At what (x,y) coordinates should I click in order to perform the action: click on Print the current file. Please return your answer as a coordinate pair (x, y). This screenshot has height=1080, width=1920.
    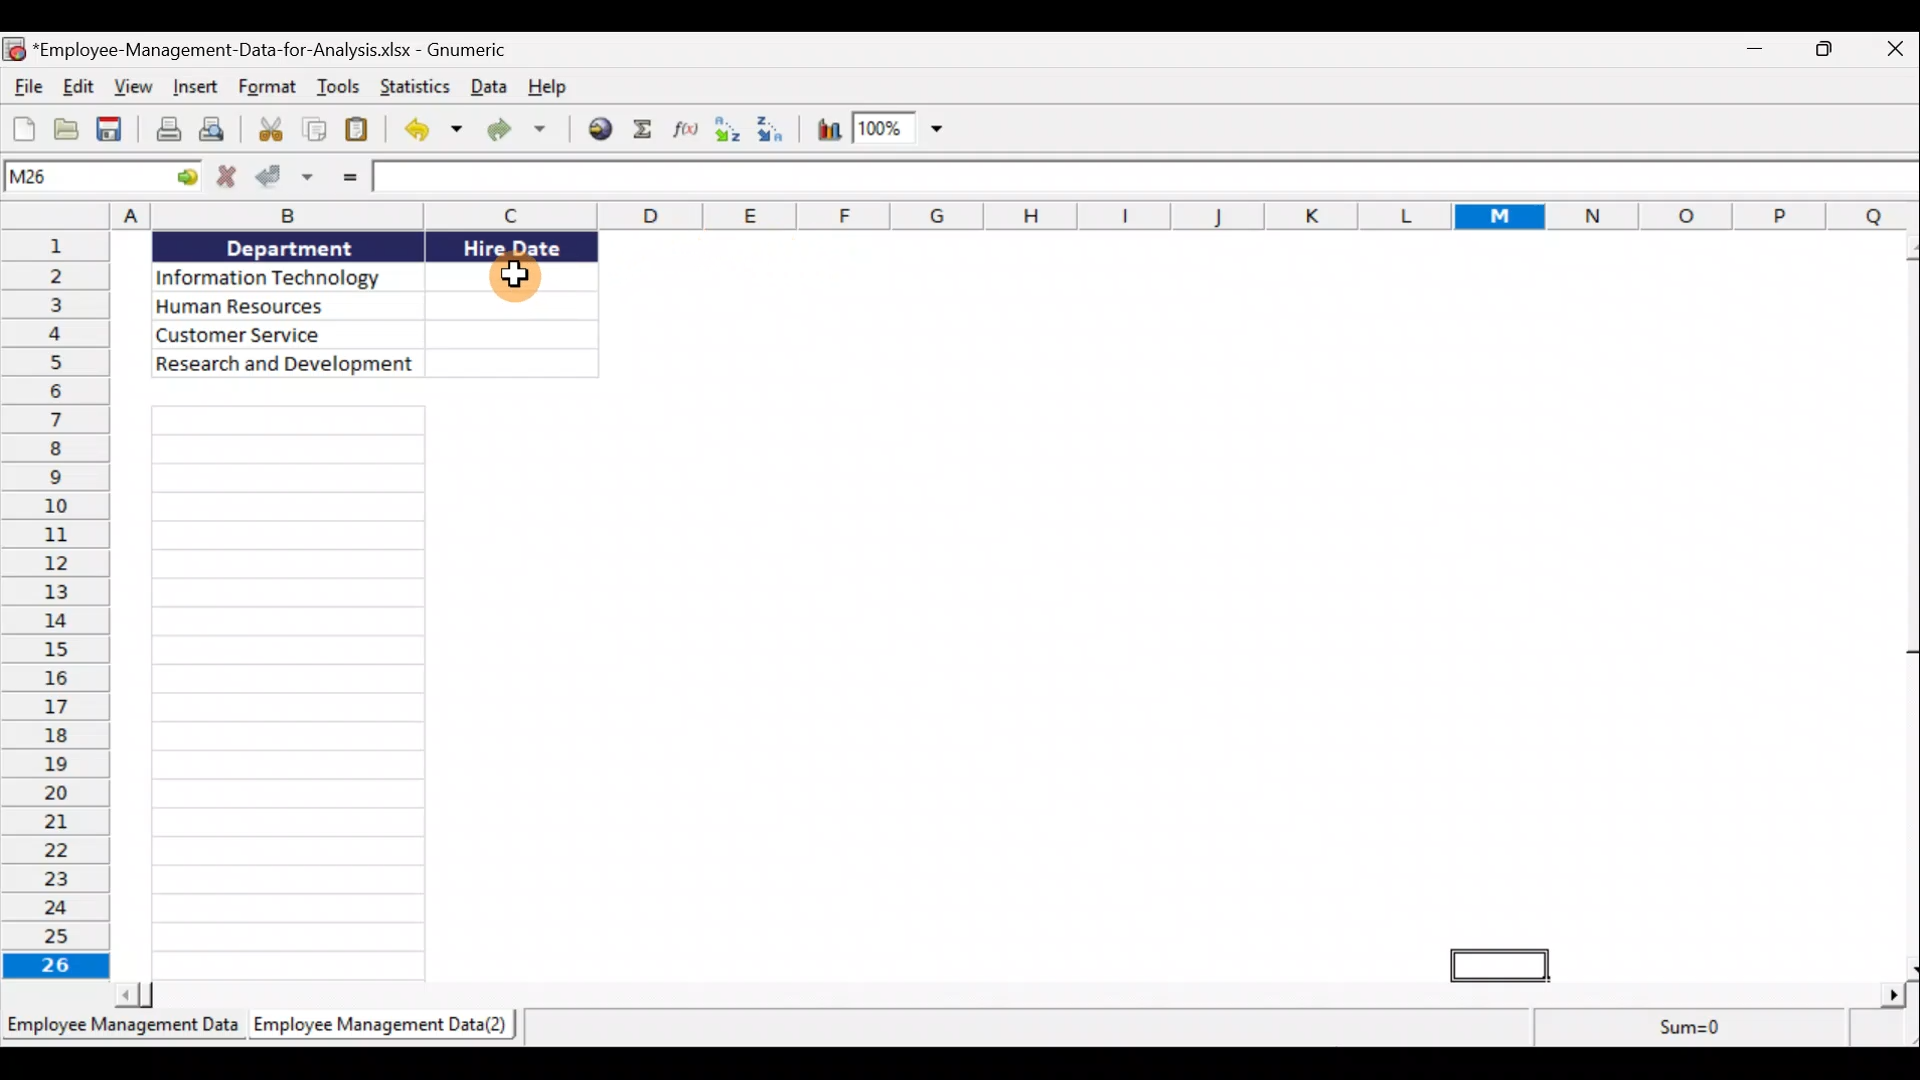
    Looking at the image, I should click on (164, 130).